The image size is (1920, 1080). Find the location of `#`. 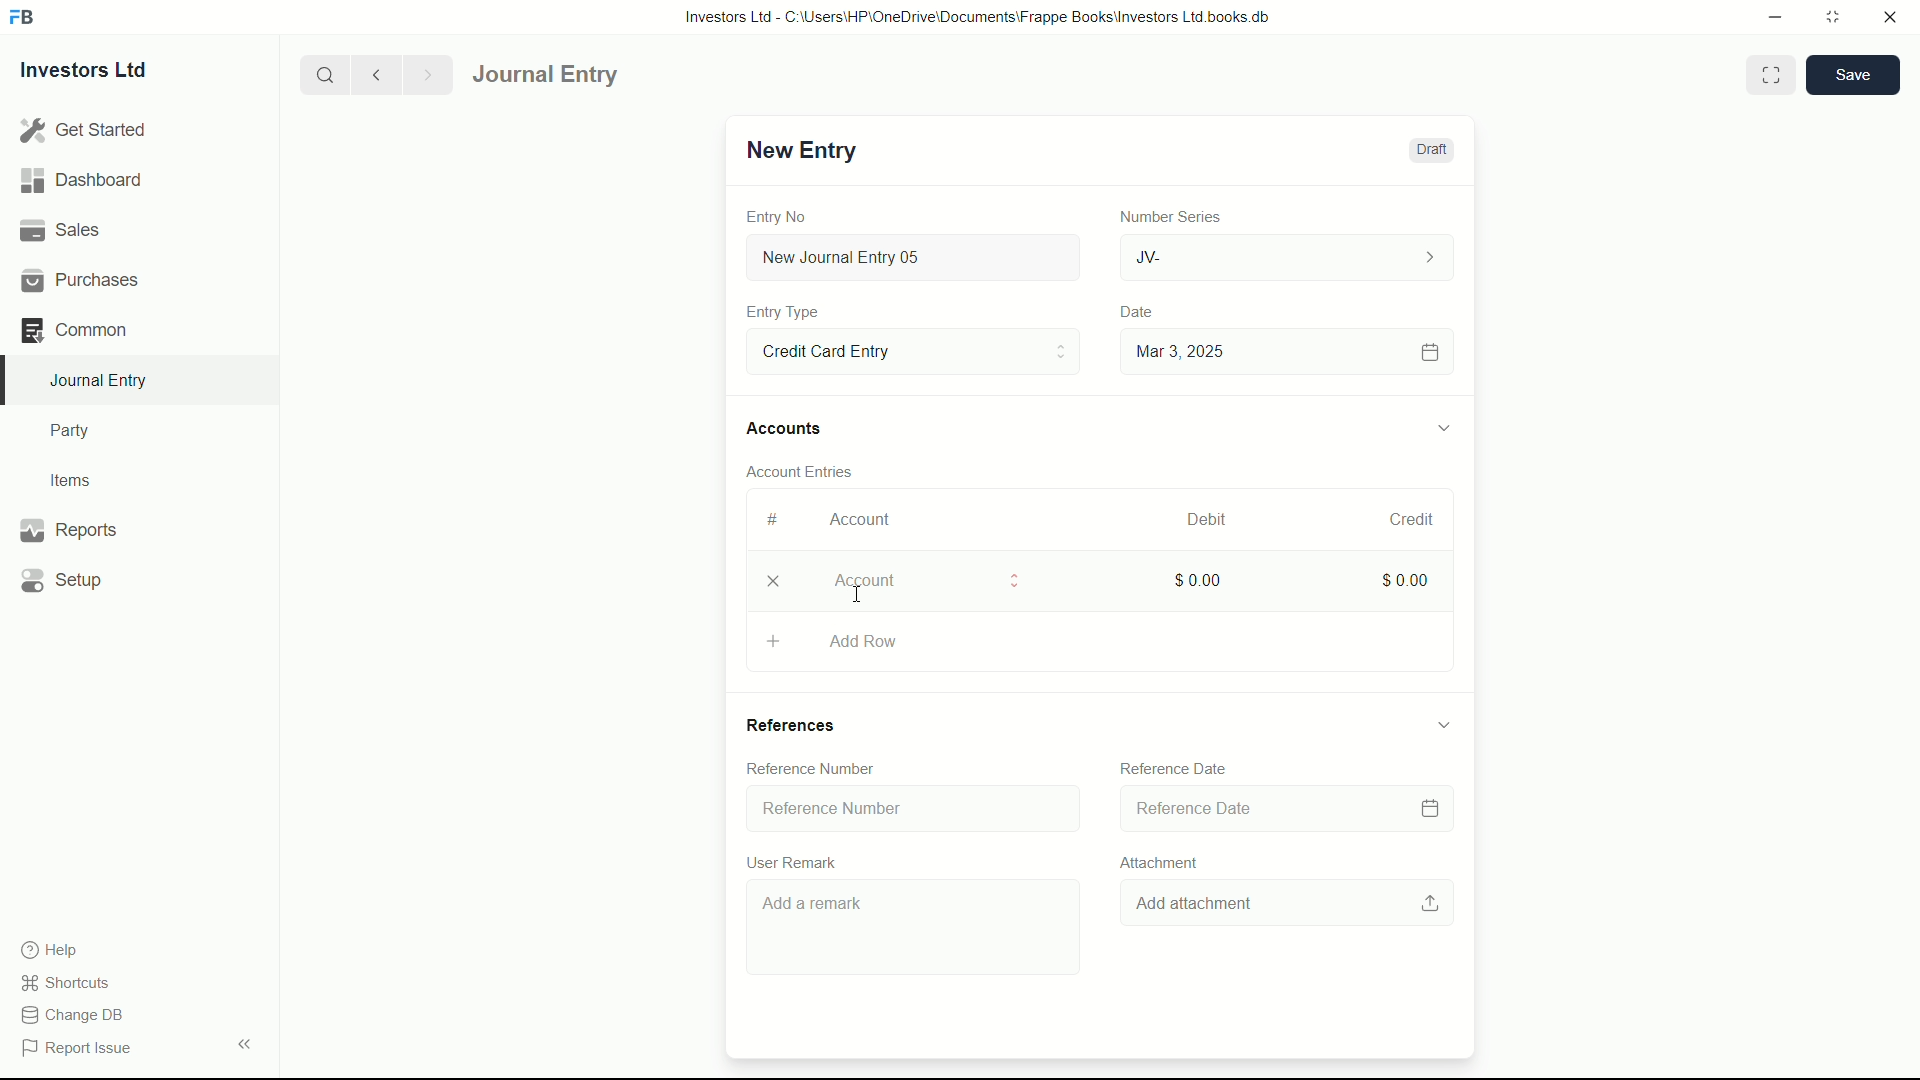

# is located at coordinates (774, 519).